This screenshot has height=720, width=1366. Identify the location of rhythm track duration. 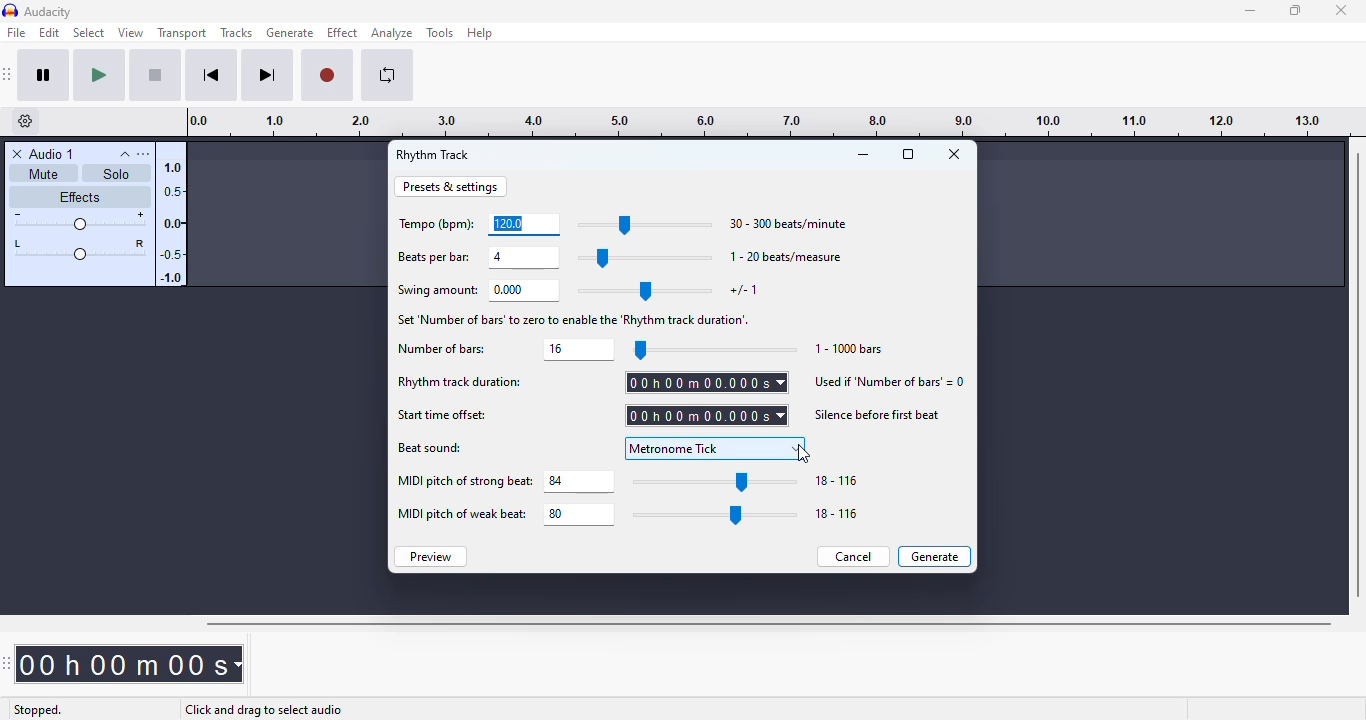
(459, 381).